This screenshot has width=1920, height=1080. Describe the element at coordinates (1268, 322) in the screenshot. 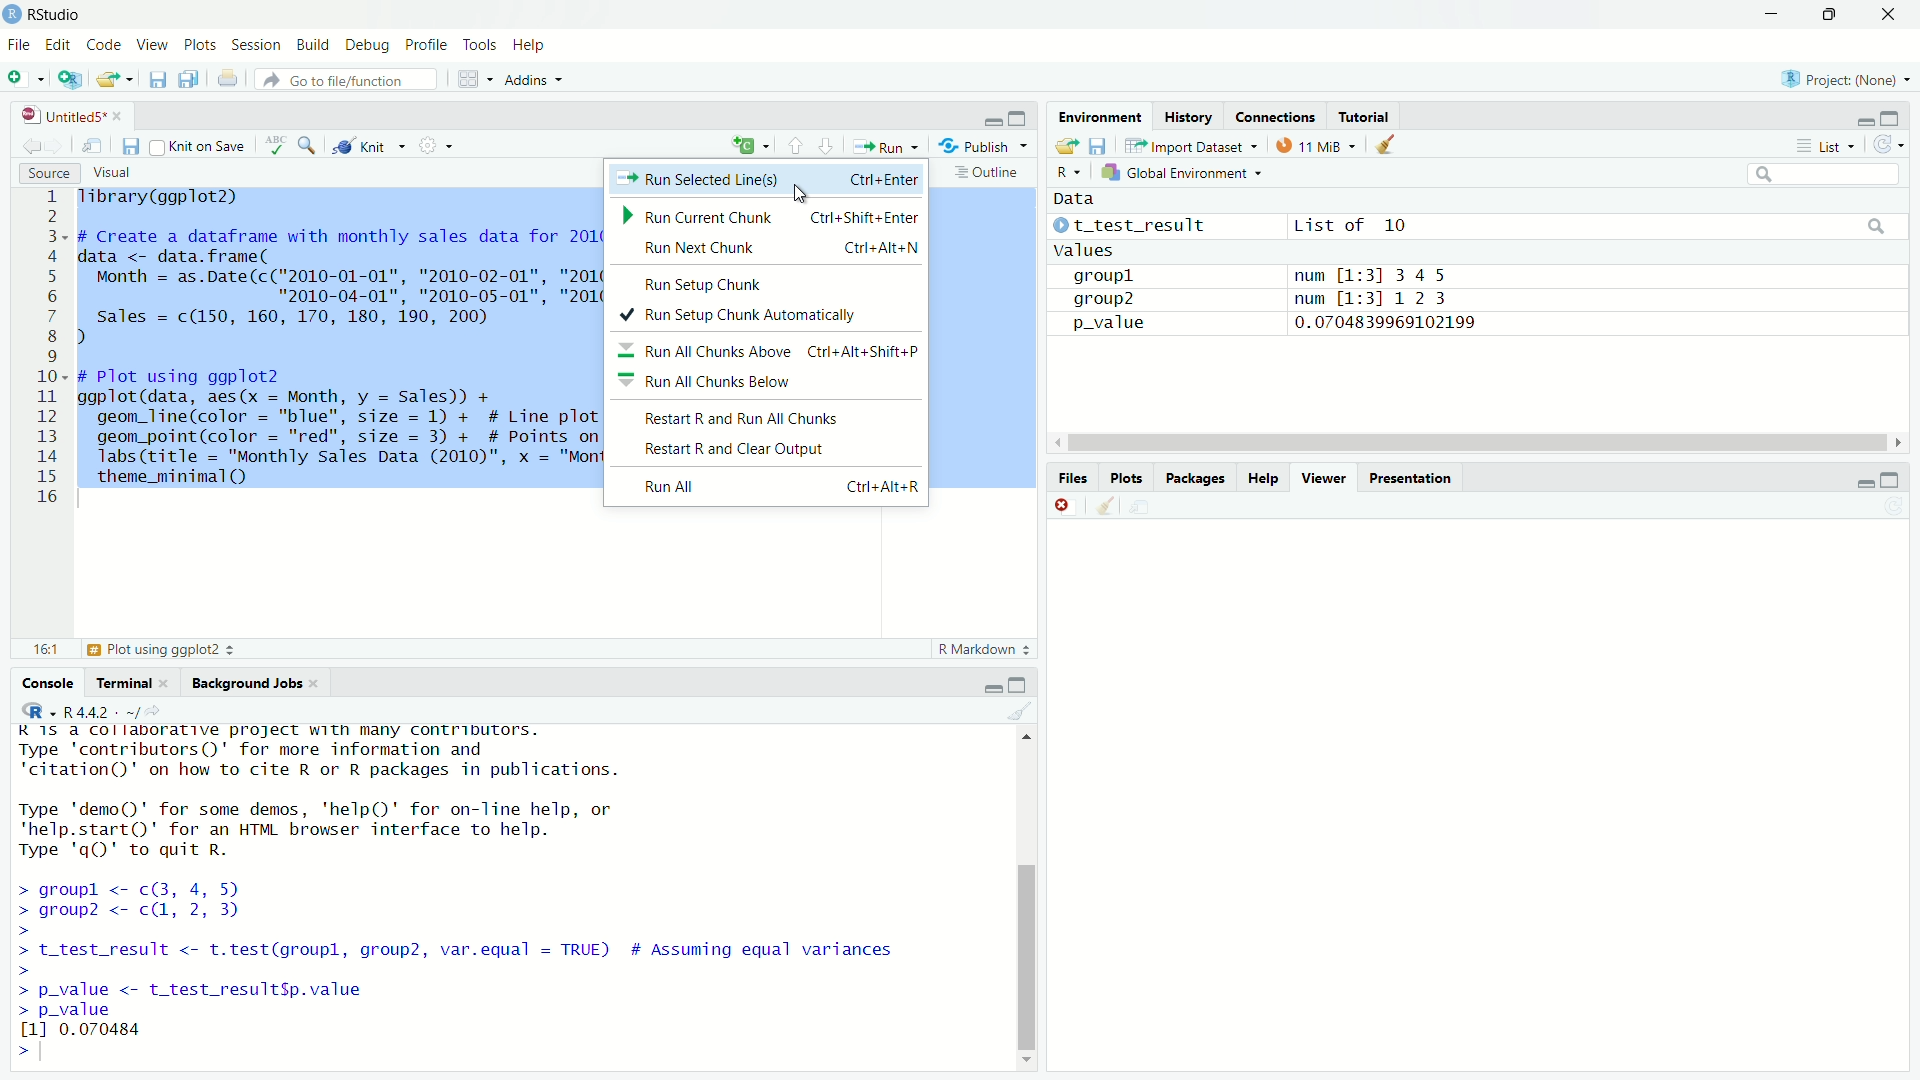

I see `p_value 0.0704839969102199` at that location.